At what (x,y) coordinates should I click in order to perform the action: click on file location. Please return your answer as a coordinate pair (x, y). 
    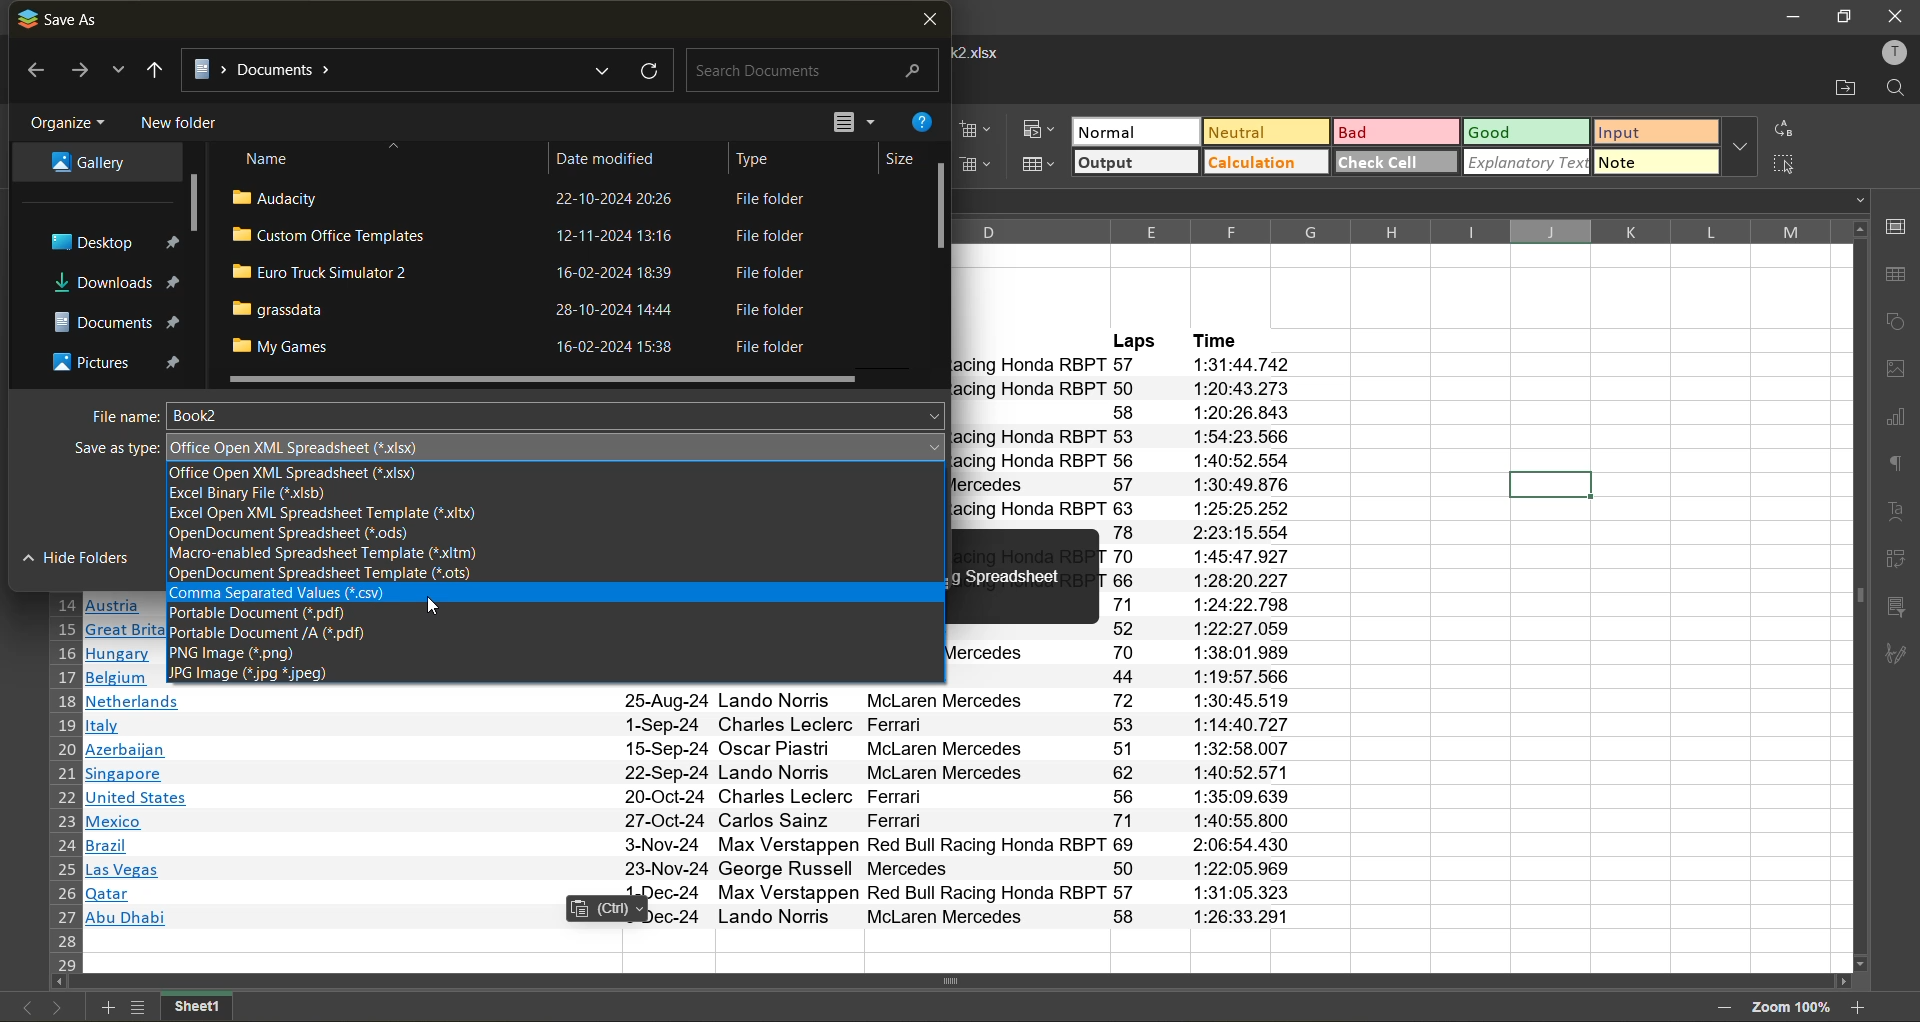
    Looking at the image, I should click on (400, 67).